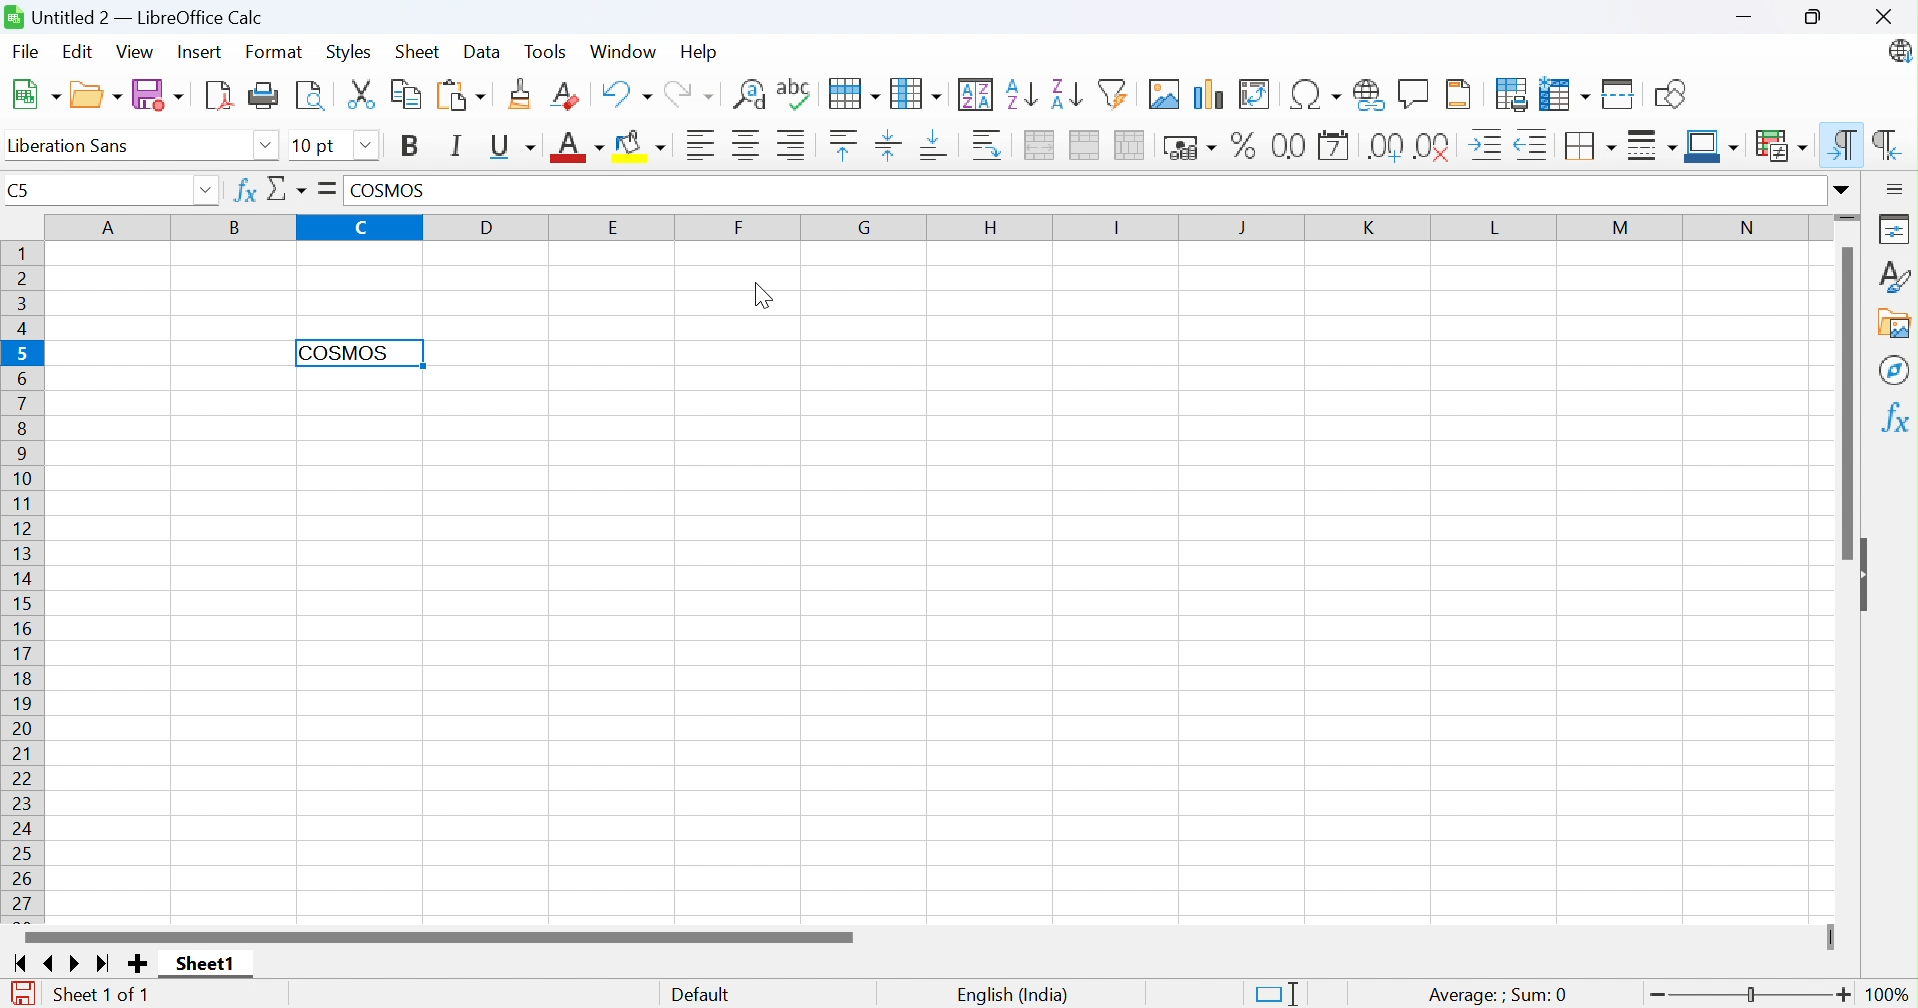  I want to click on Properties, so click(1896, 229).